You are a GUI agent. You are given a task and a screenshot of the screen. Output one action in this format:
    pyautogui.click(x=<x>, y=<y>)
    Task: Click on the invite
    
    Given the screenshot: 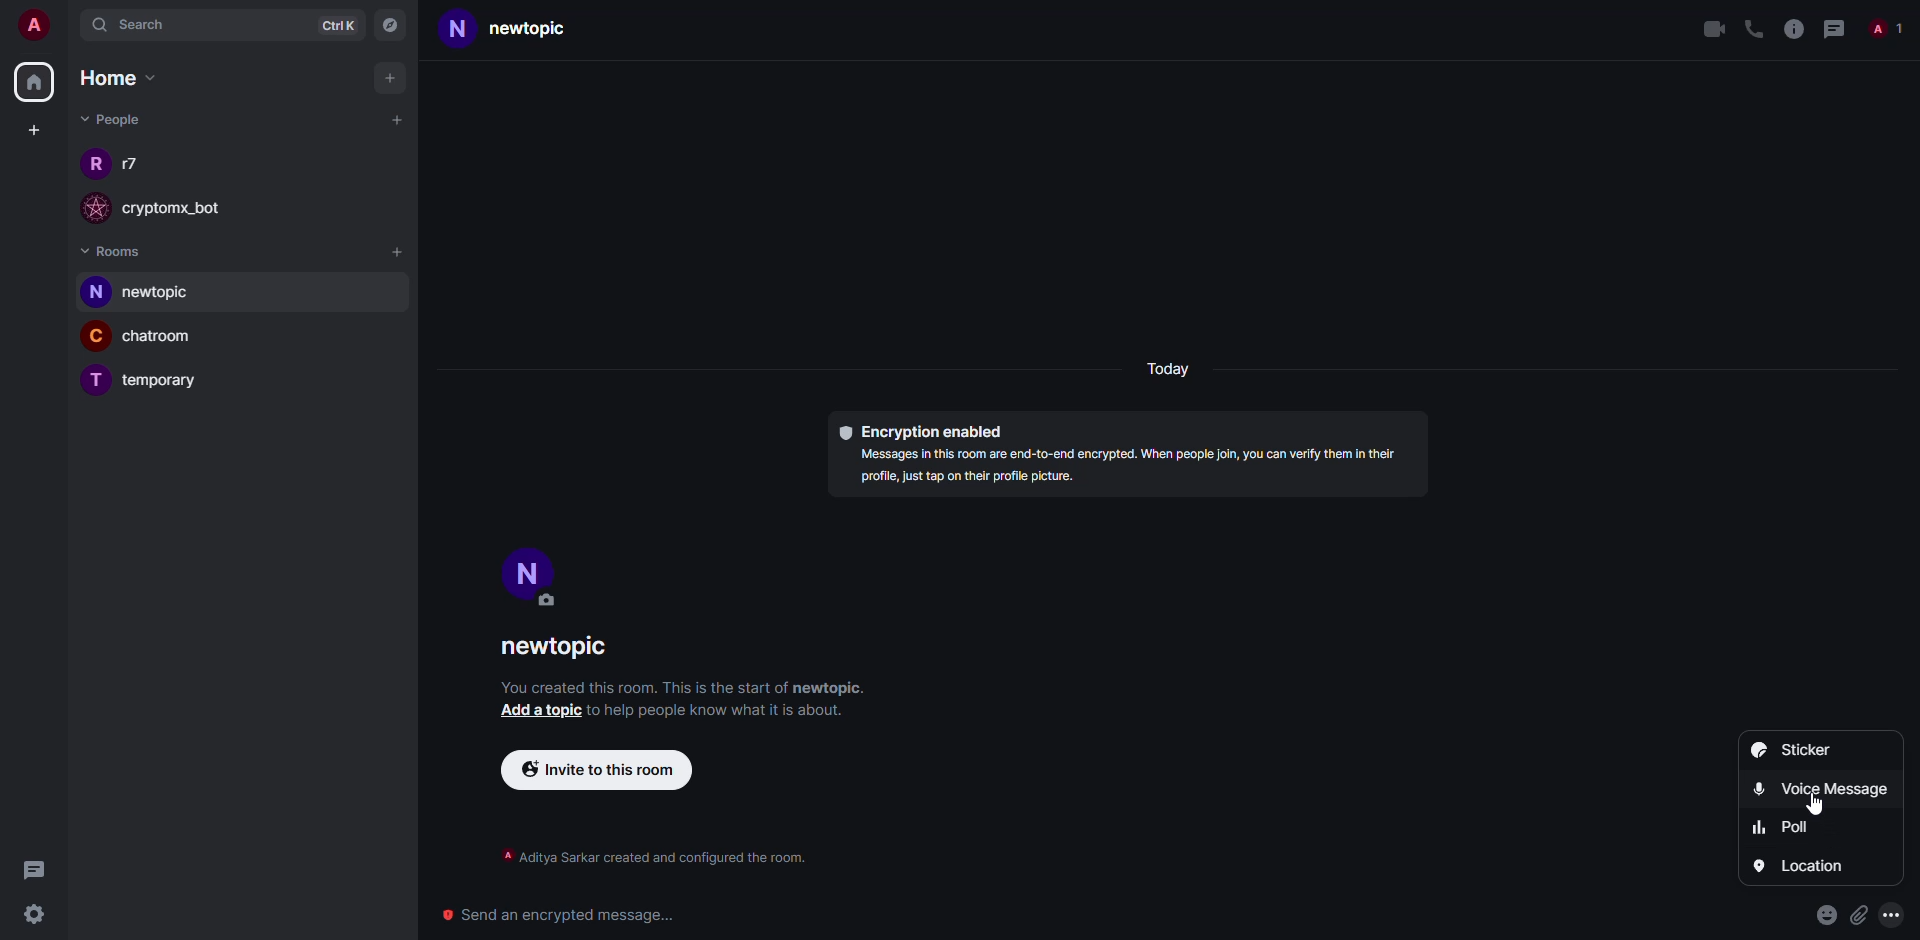 What is the action you would take?
    pyautogui.click(x=601, y=768)
    